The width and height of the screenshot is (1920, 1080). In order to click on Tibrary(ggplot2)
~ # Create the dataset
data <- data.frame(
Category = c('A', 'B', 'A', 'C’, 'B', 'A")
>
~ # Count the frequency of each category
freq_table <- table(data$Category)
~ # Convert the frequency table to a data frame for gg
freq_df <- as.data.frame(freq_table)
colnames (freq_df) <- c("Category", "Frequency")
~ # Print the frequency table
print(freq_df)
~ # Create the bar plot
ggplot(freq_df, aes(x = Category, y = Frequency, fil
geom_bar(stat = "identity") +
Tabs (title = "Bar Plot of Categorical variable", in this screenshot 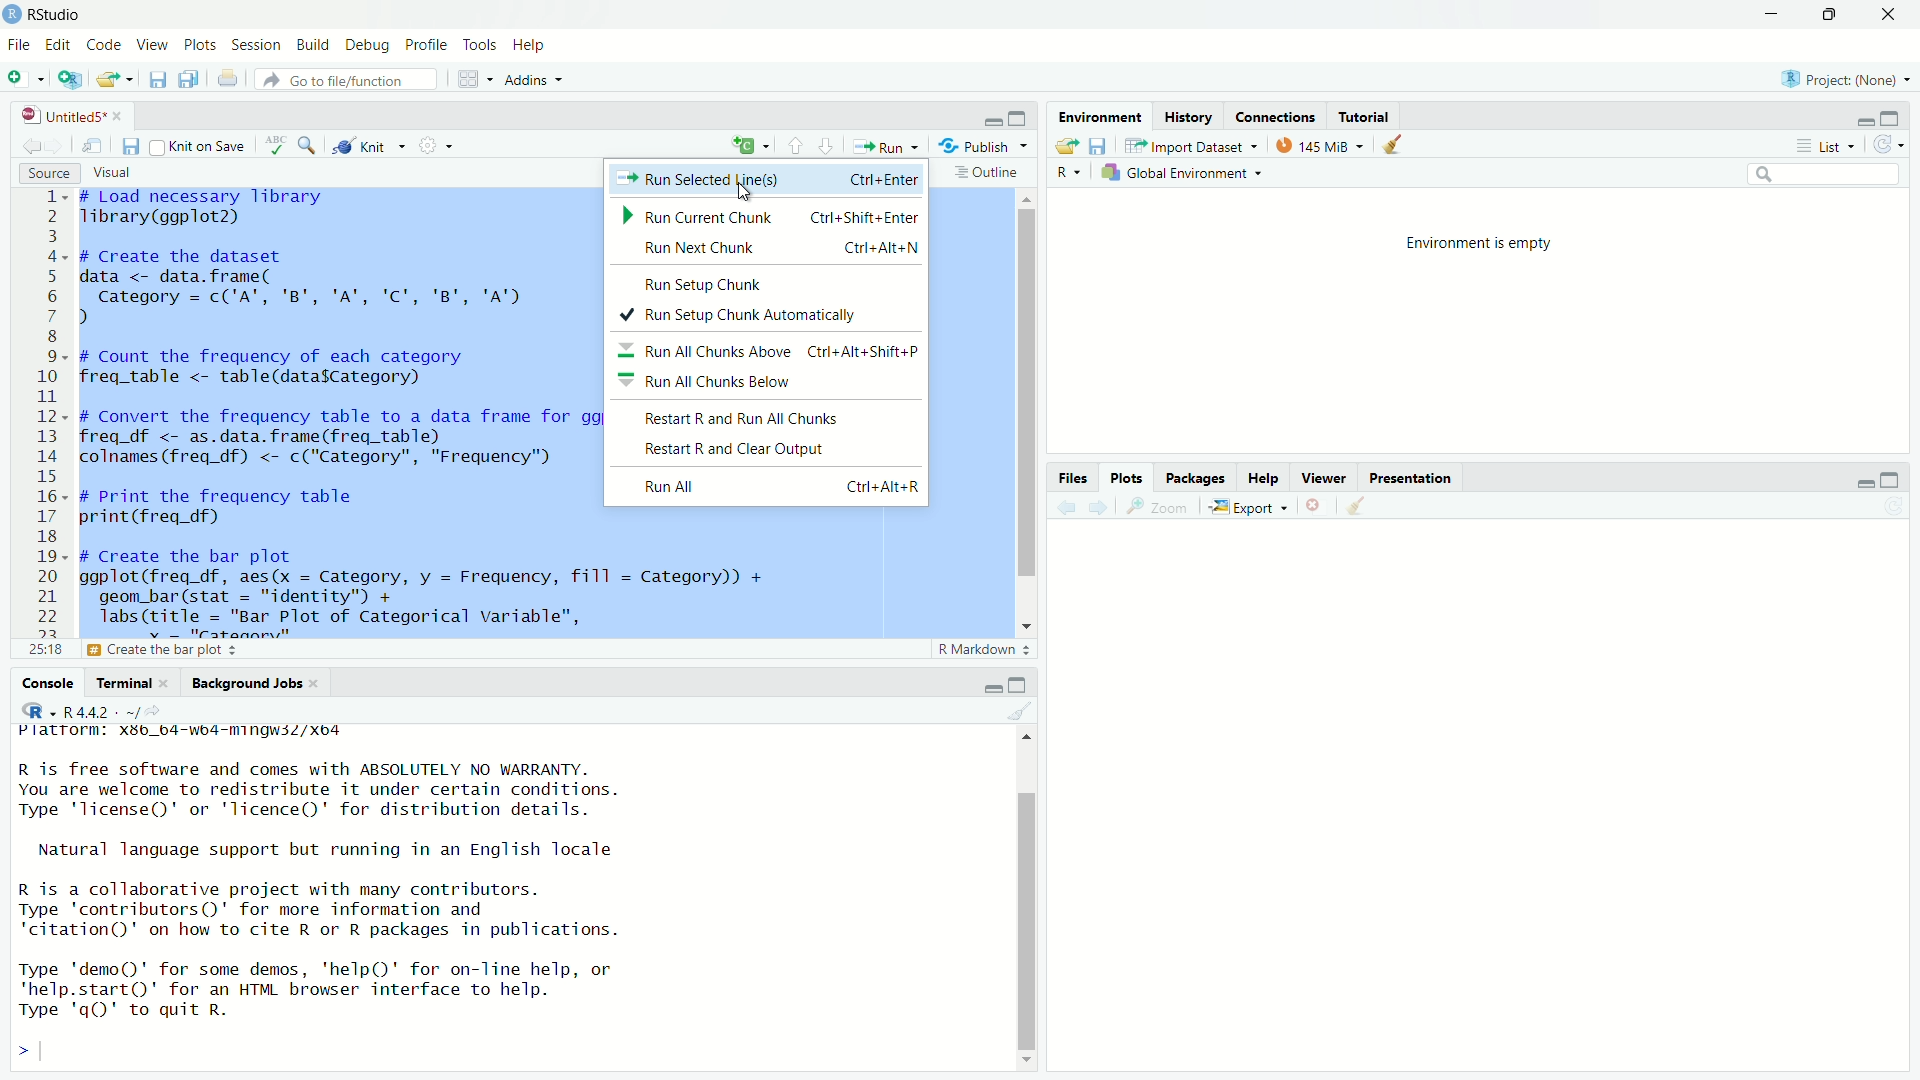, I will do `click(335, 409)`.